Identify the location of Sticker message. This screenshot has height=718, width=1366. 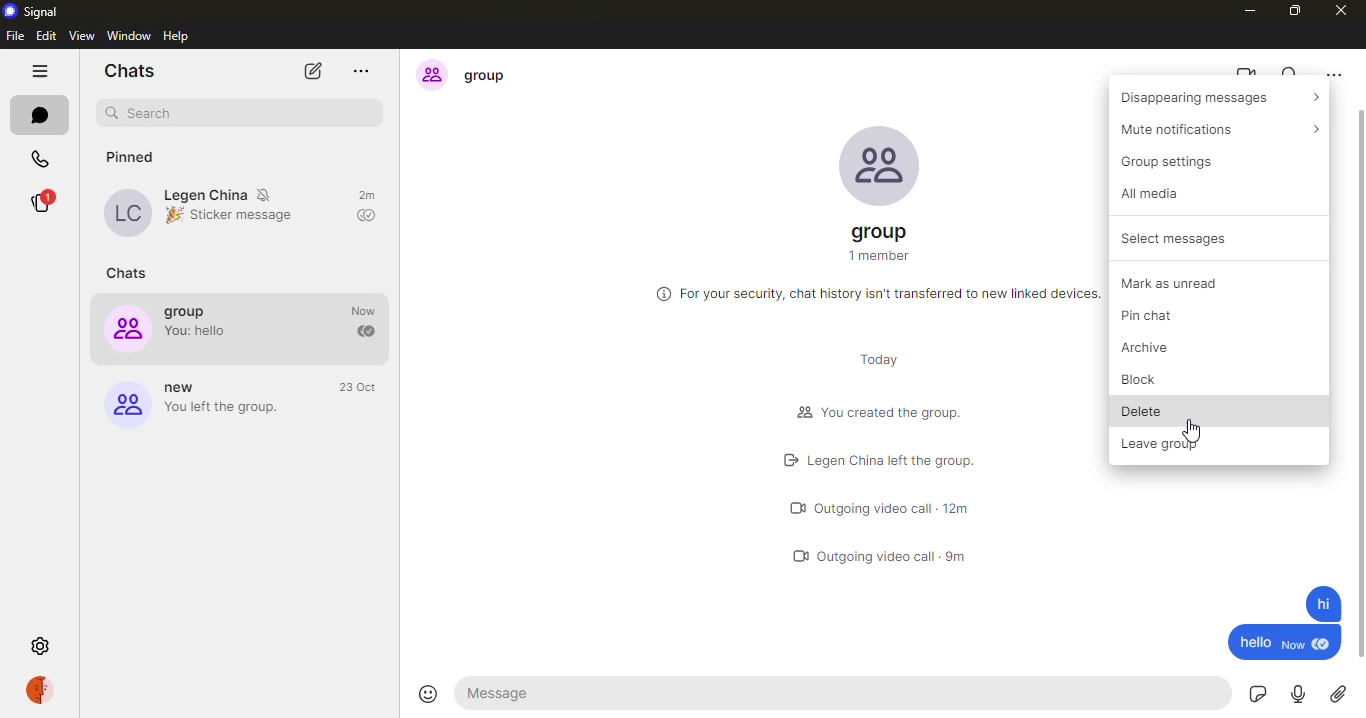
(240, 219).